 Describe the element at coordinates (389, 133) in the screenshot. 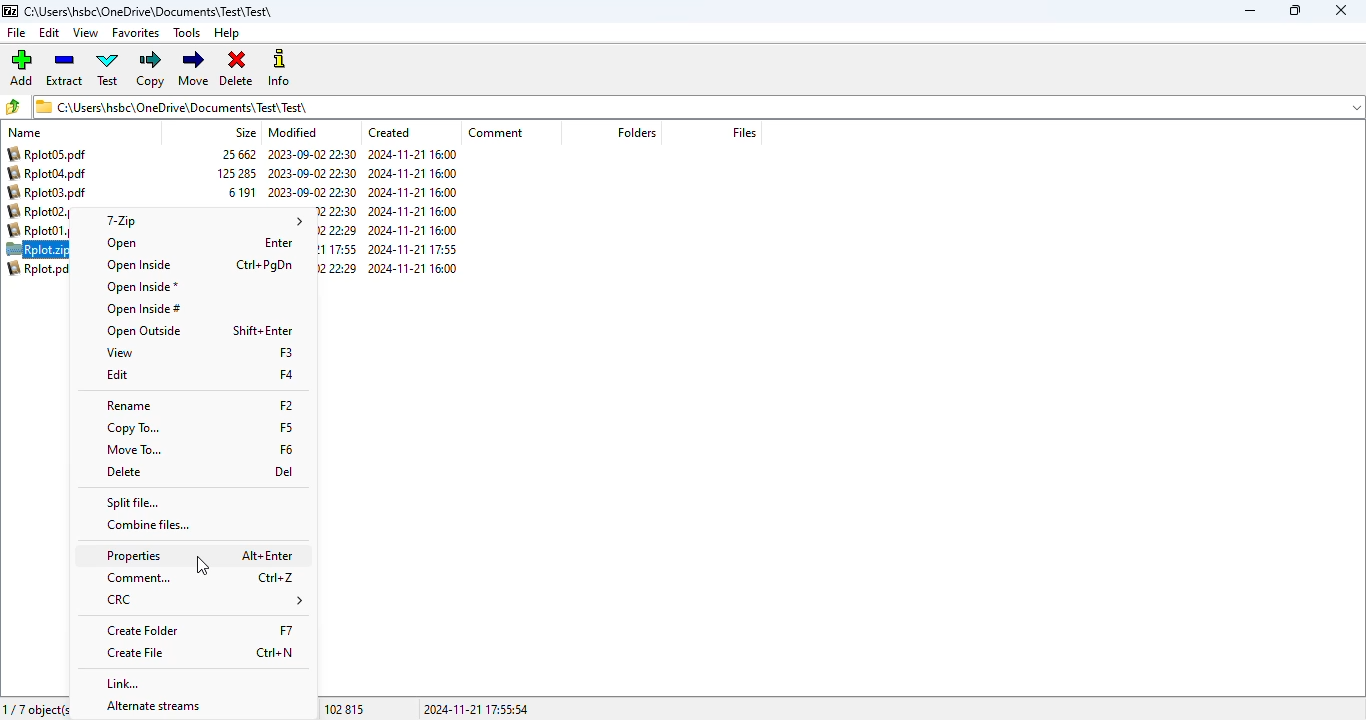

I see `created` at that location.